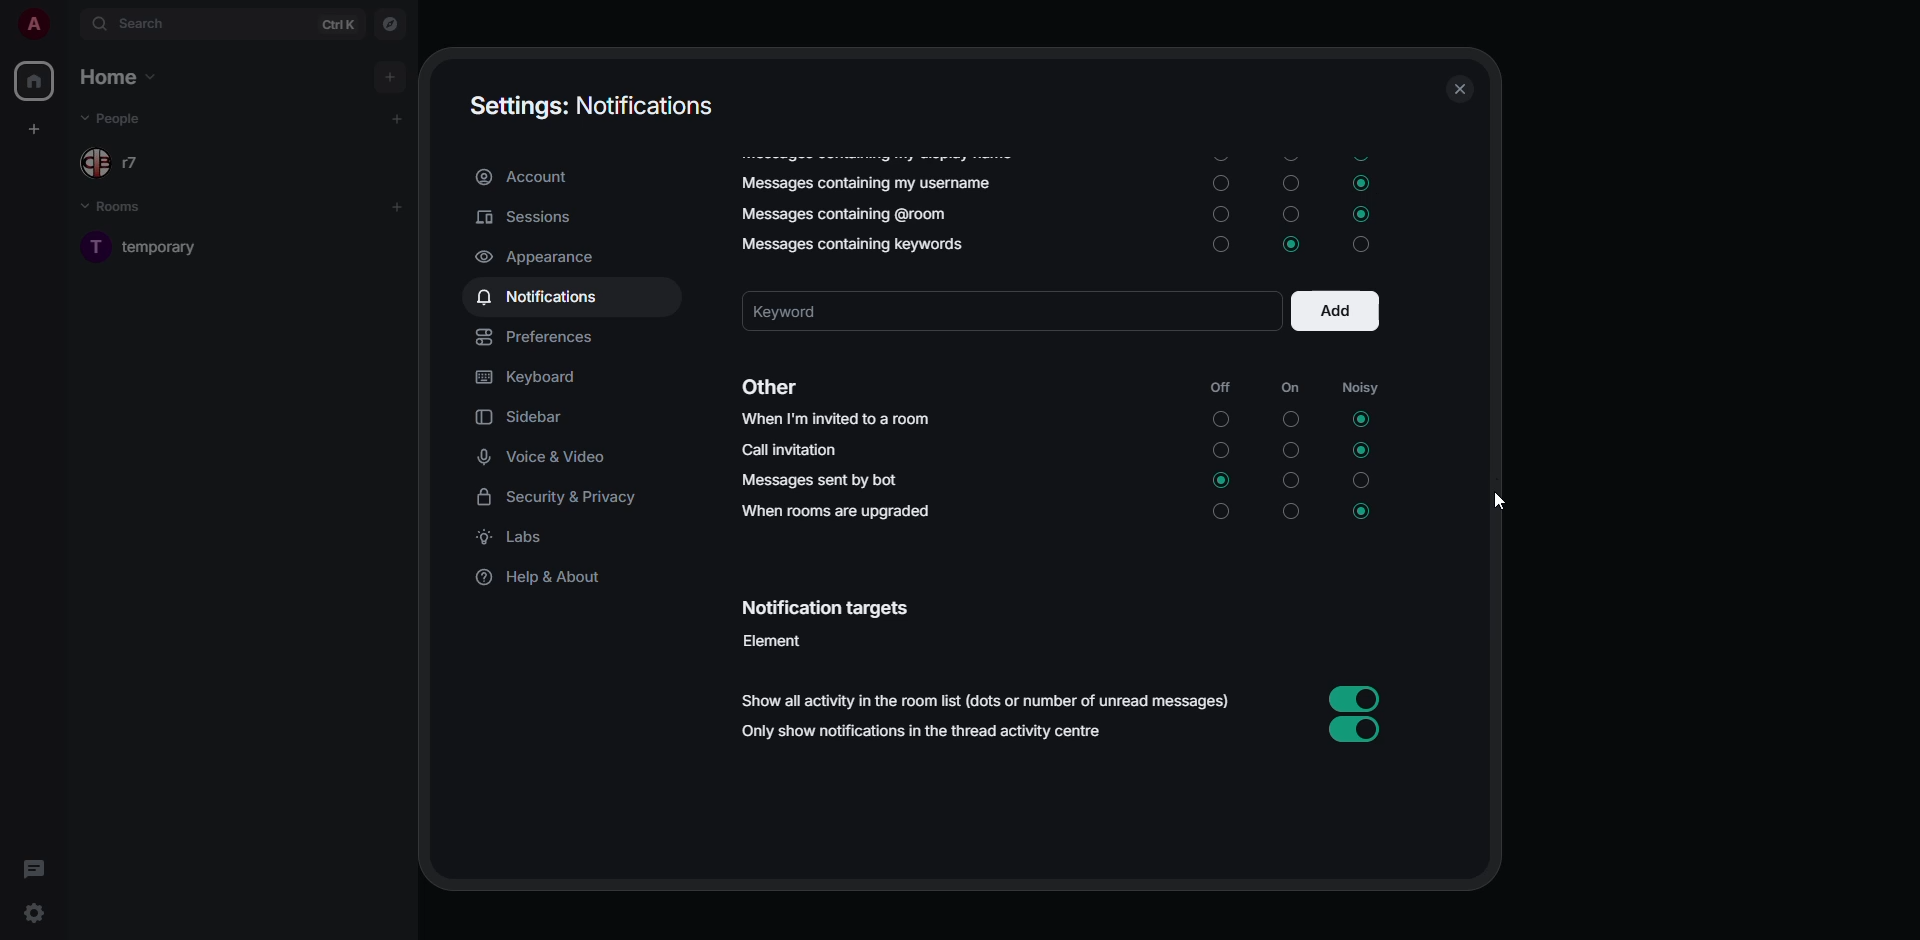 This screenshot has width=1920, height=940. What do you see at coordinates (1351, 696) in the screenshot?
I see `eabled` at bounding box center [1351, 696].